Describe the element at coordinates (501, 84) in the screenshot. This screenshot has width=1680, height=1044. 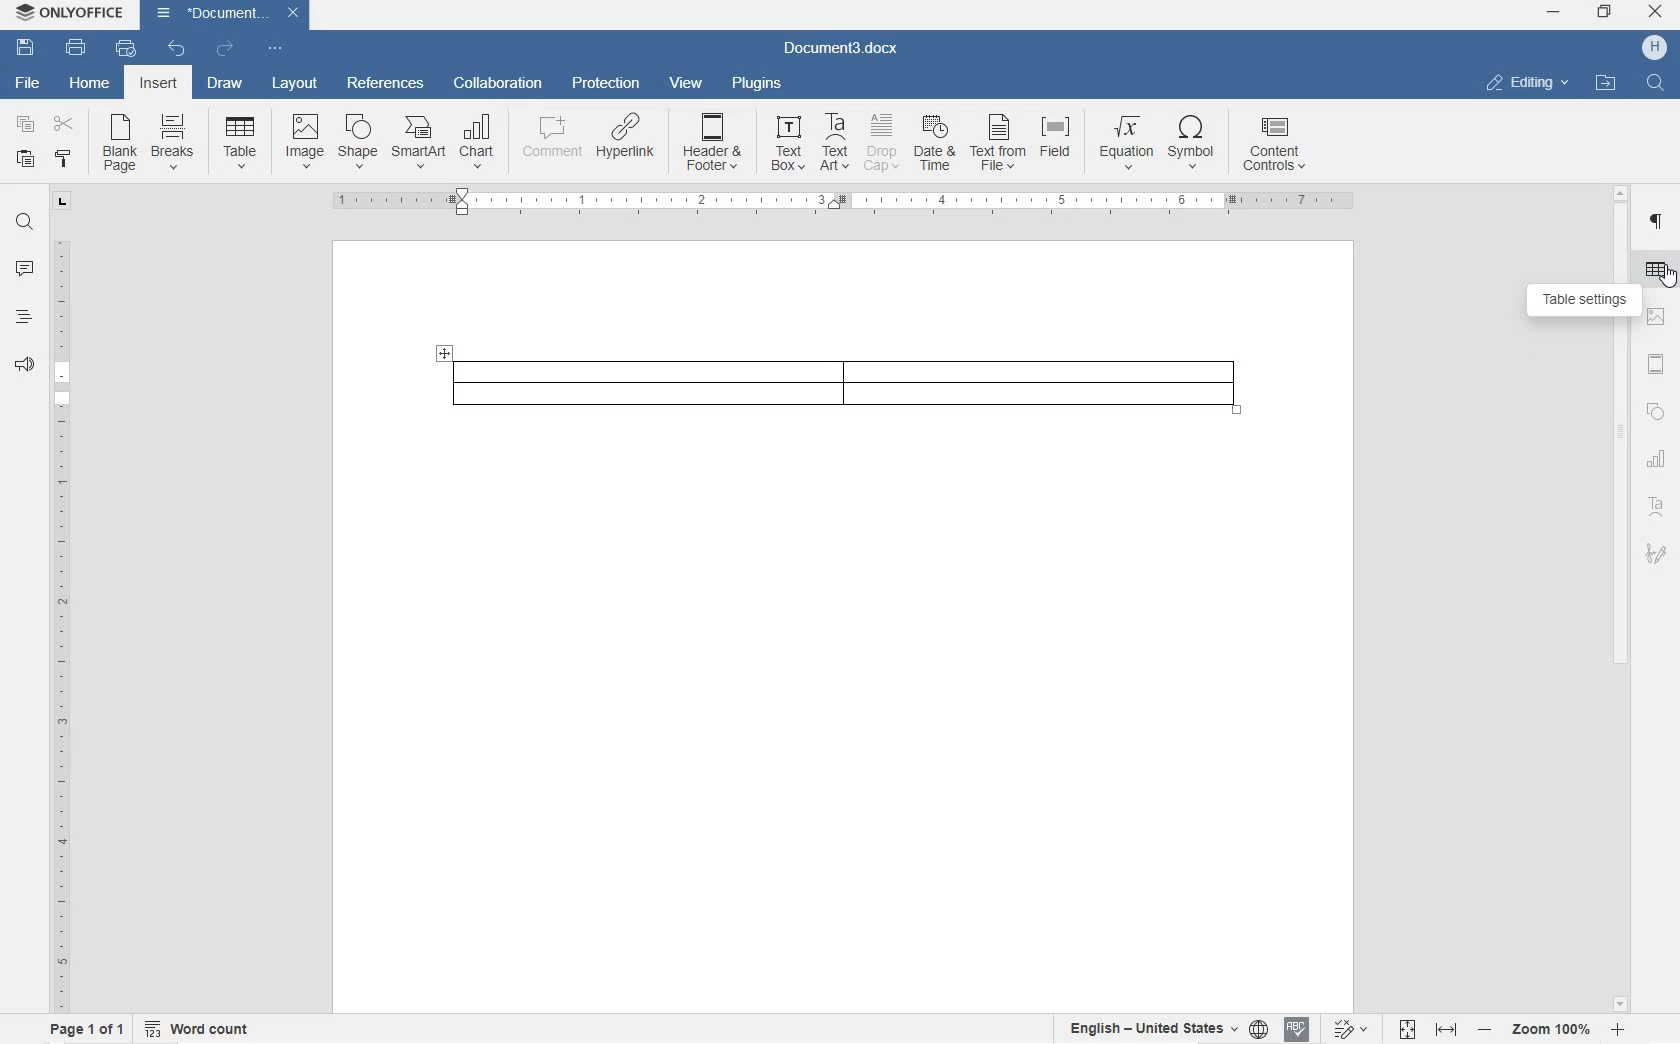
I see `COLLABORATION` at that location.